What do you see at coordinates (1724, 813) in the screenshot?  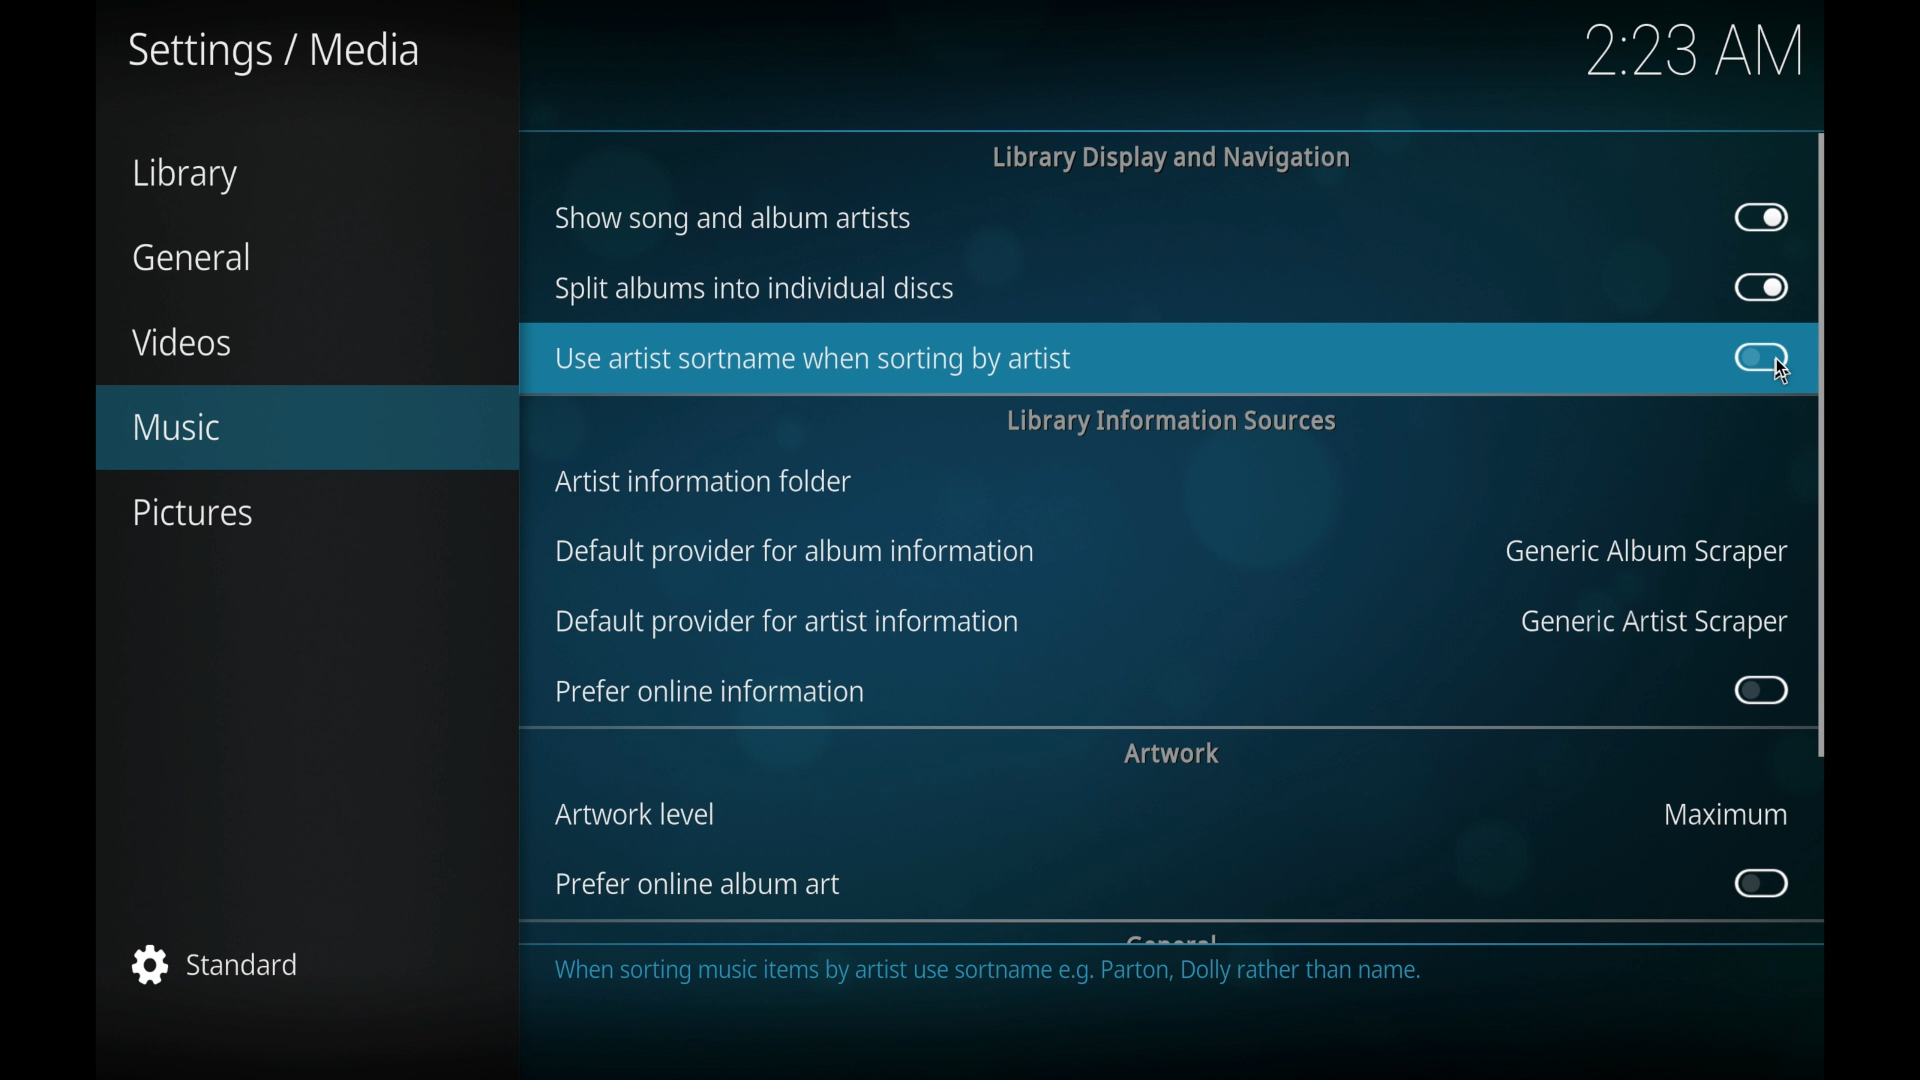 I see `maximum` at bounding box center [1724, 813].